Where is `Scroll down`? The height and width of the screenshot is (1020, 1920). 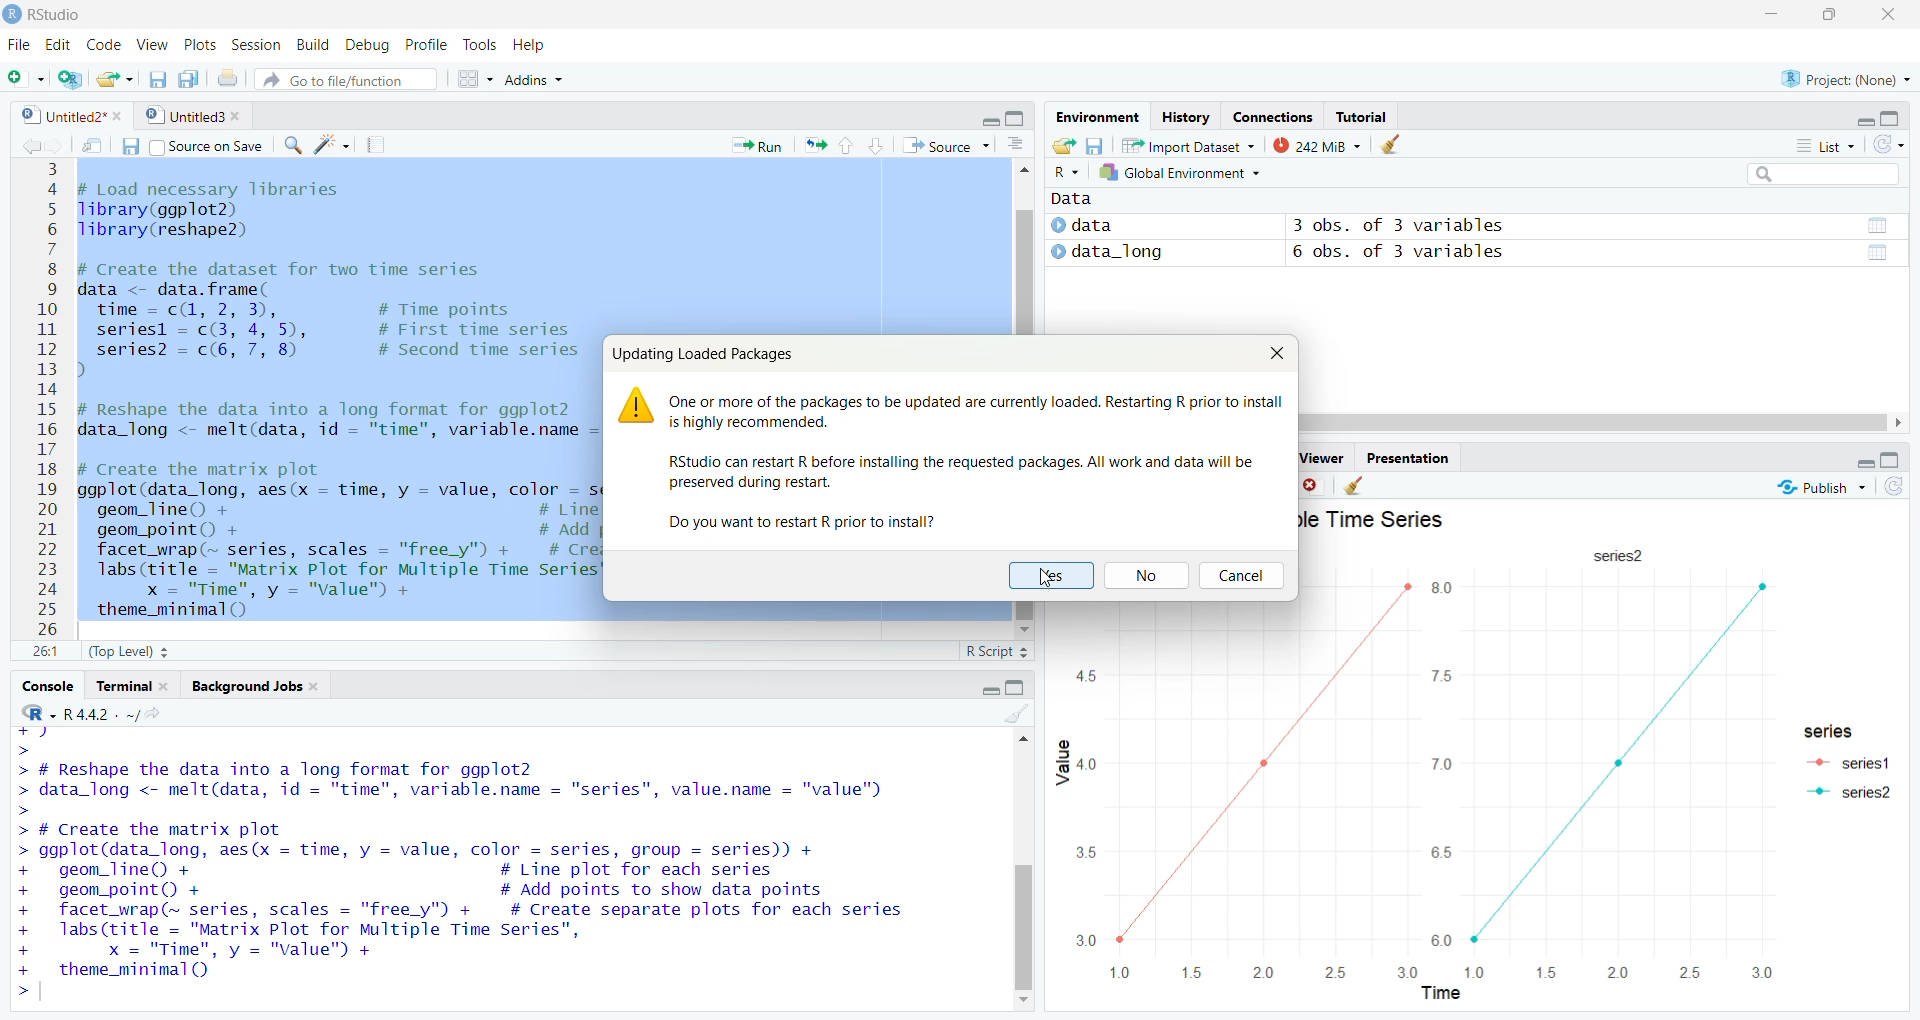
Scroll down is located at coordinates (1025, 1001).